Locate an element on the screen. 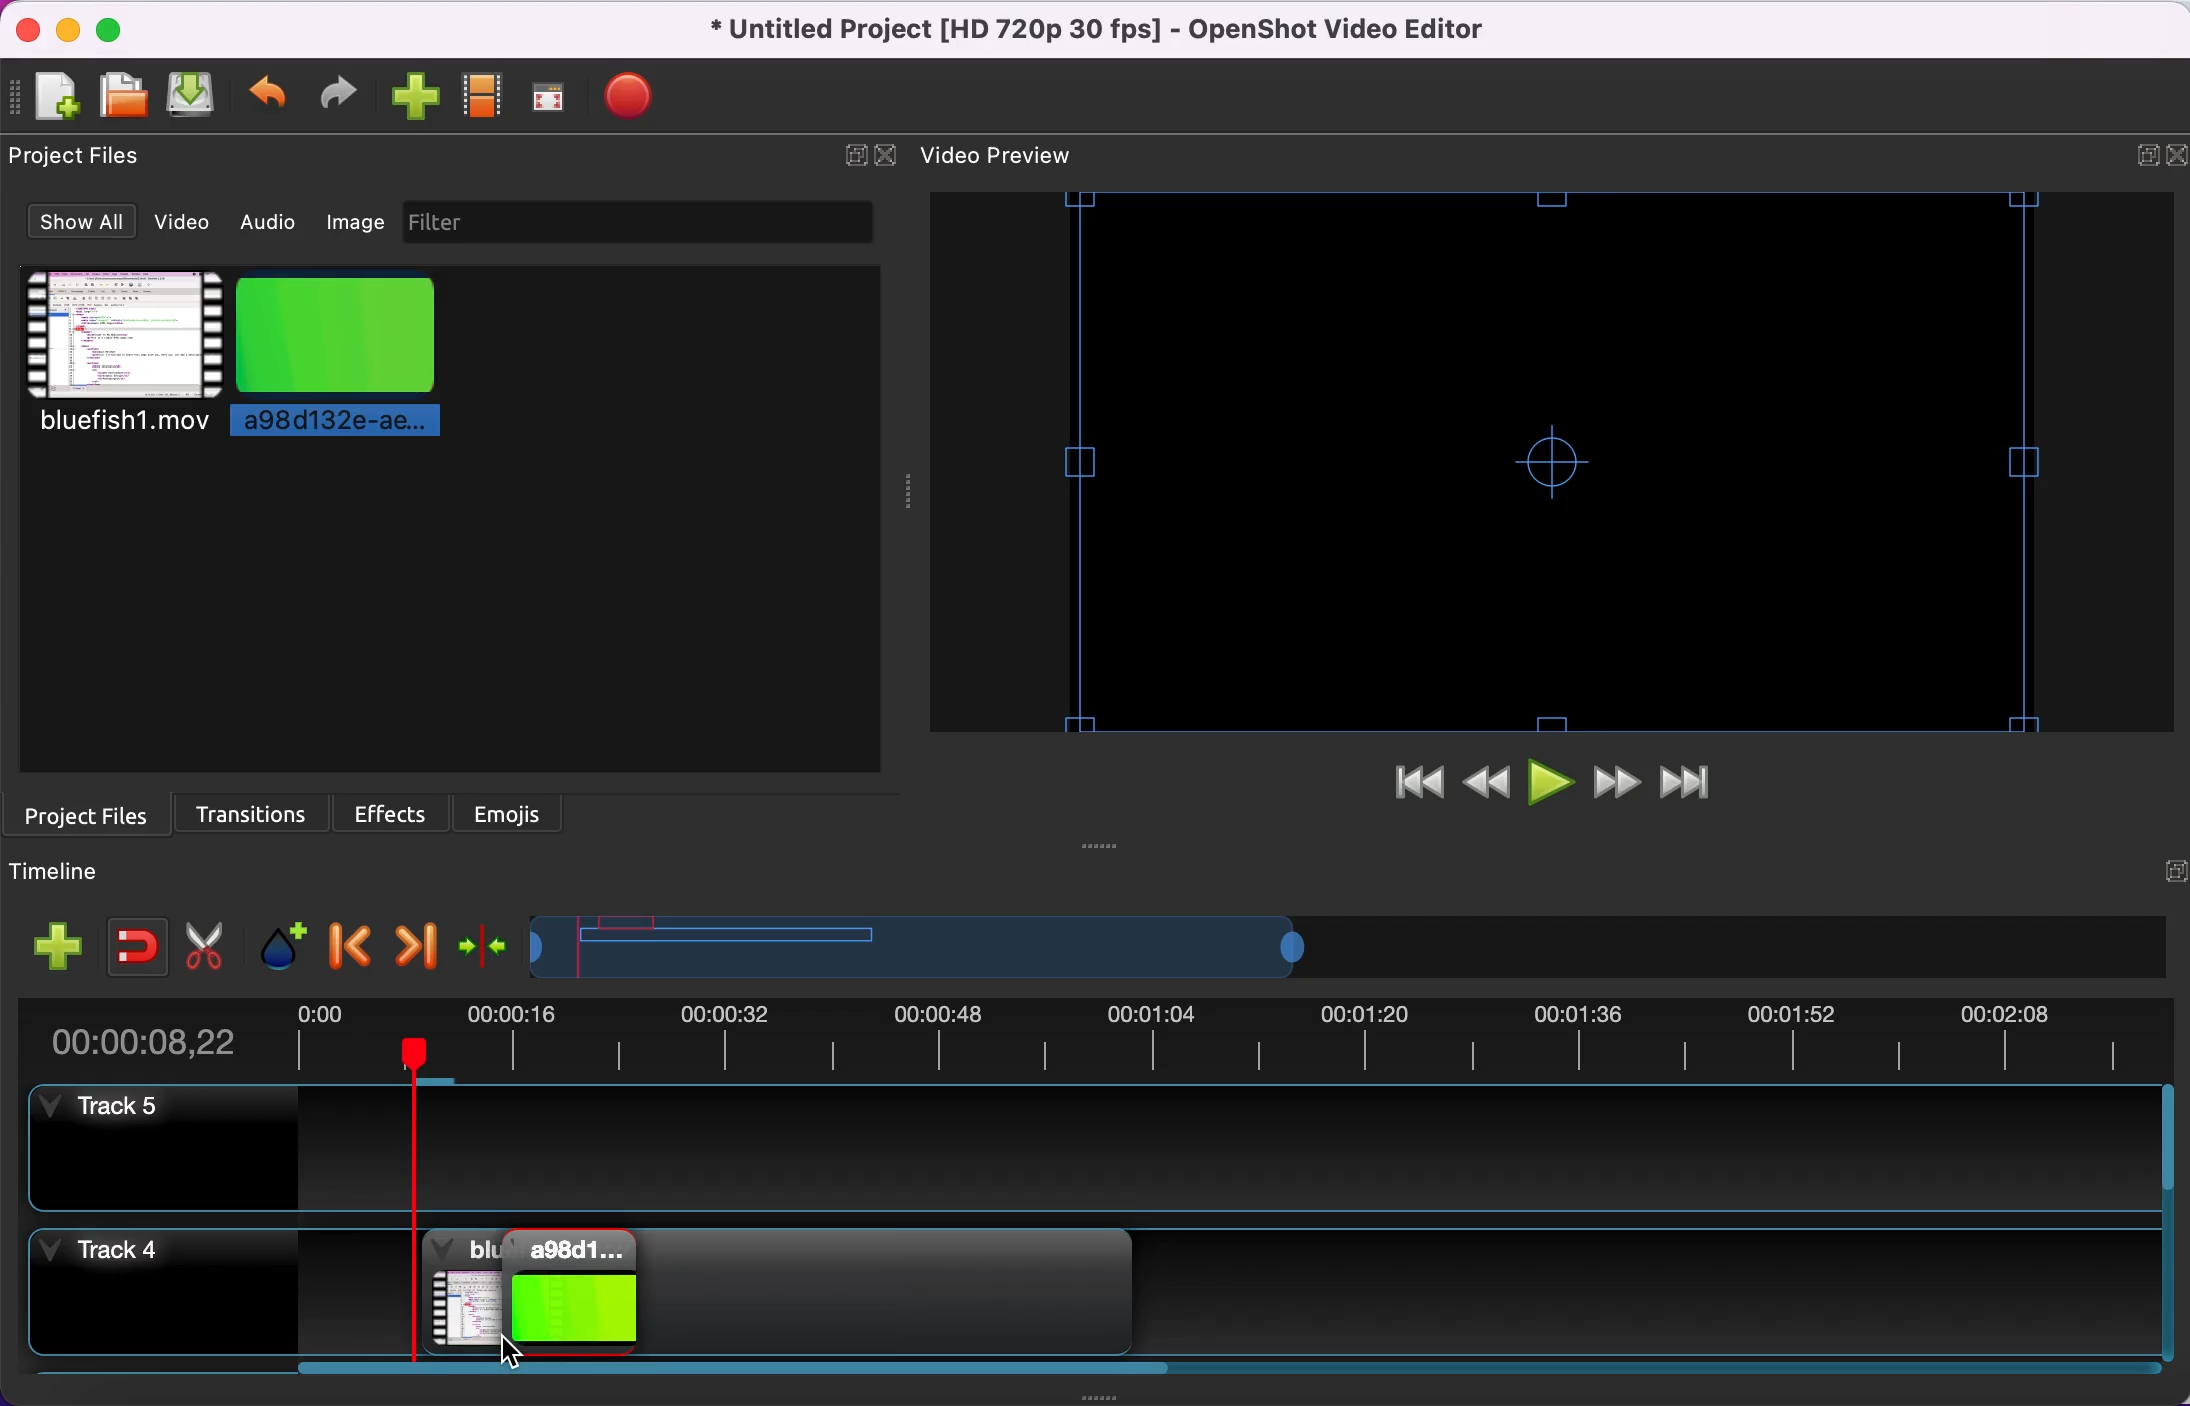 The width and height of the screenshot is (2190, 1406). expand/hide is located at coordinates (2137, 148).